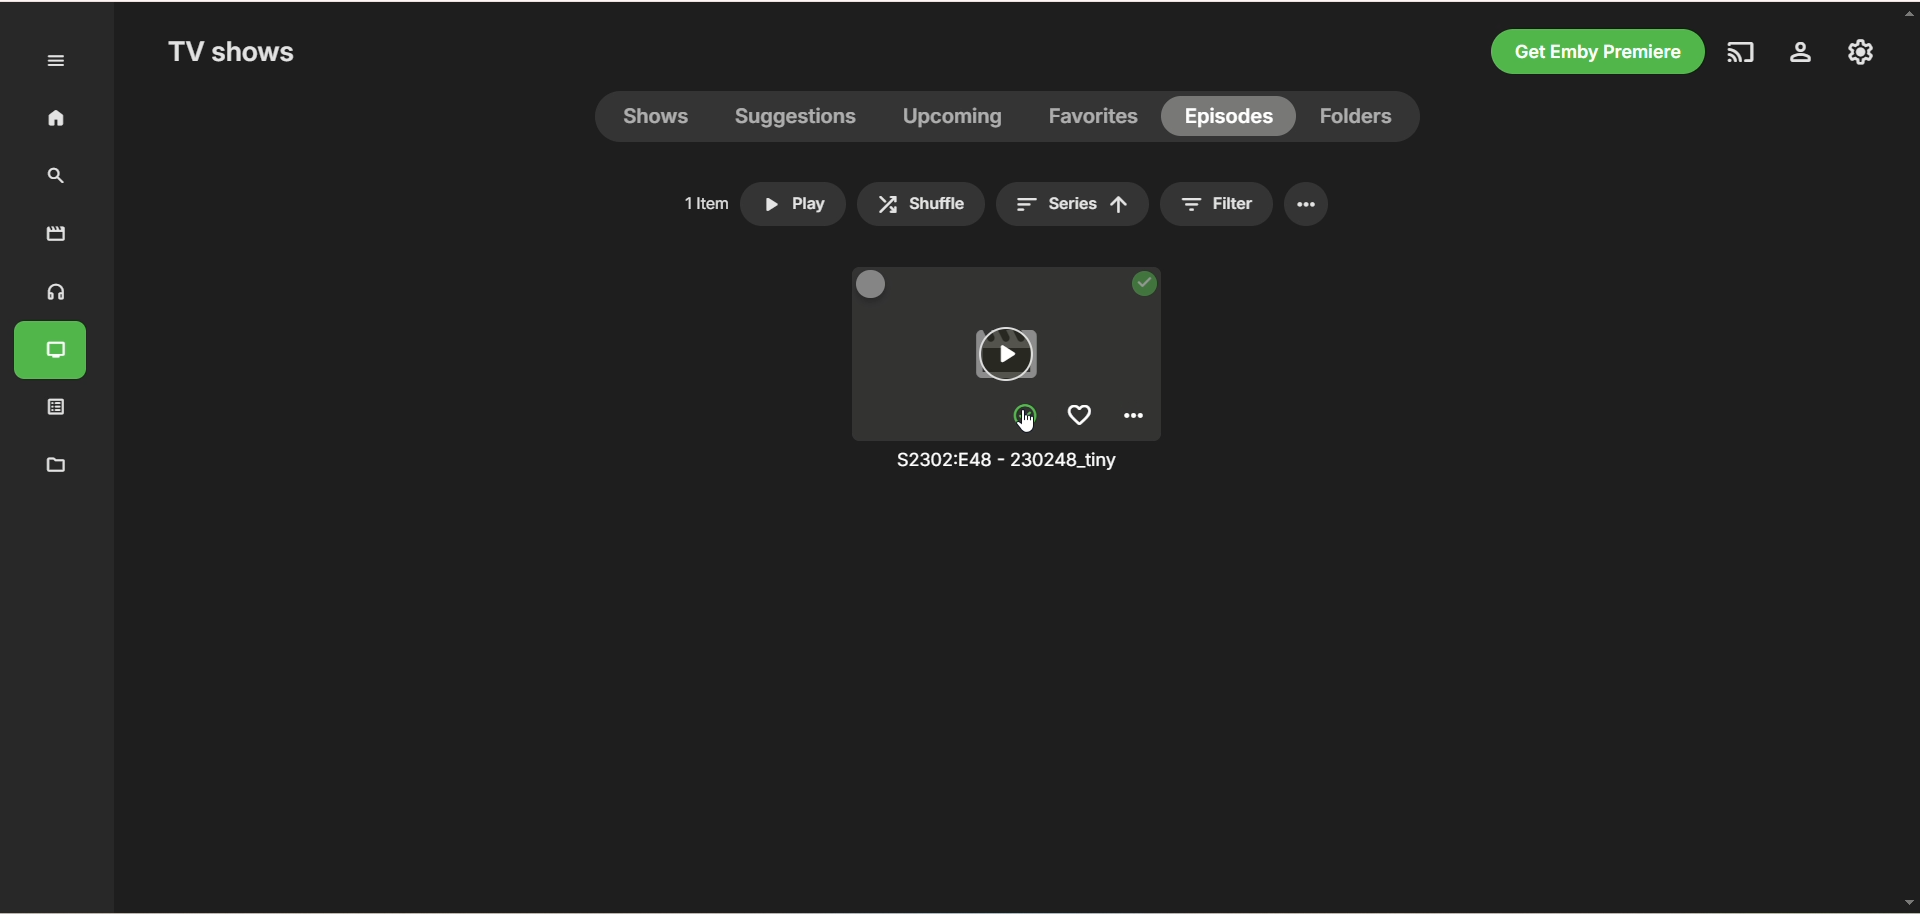 The image size is (1920, 914). I want to click on search, so click(56, 176).